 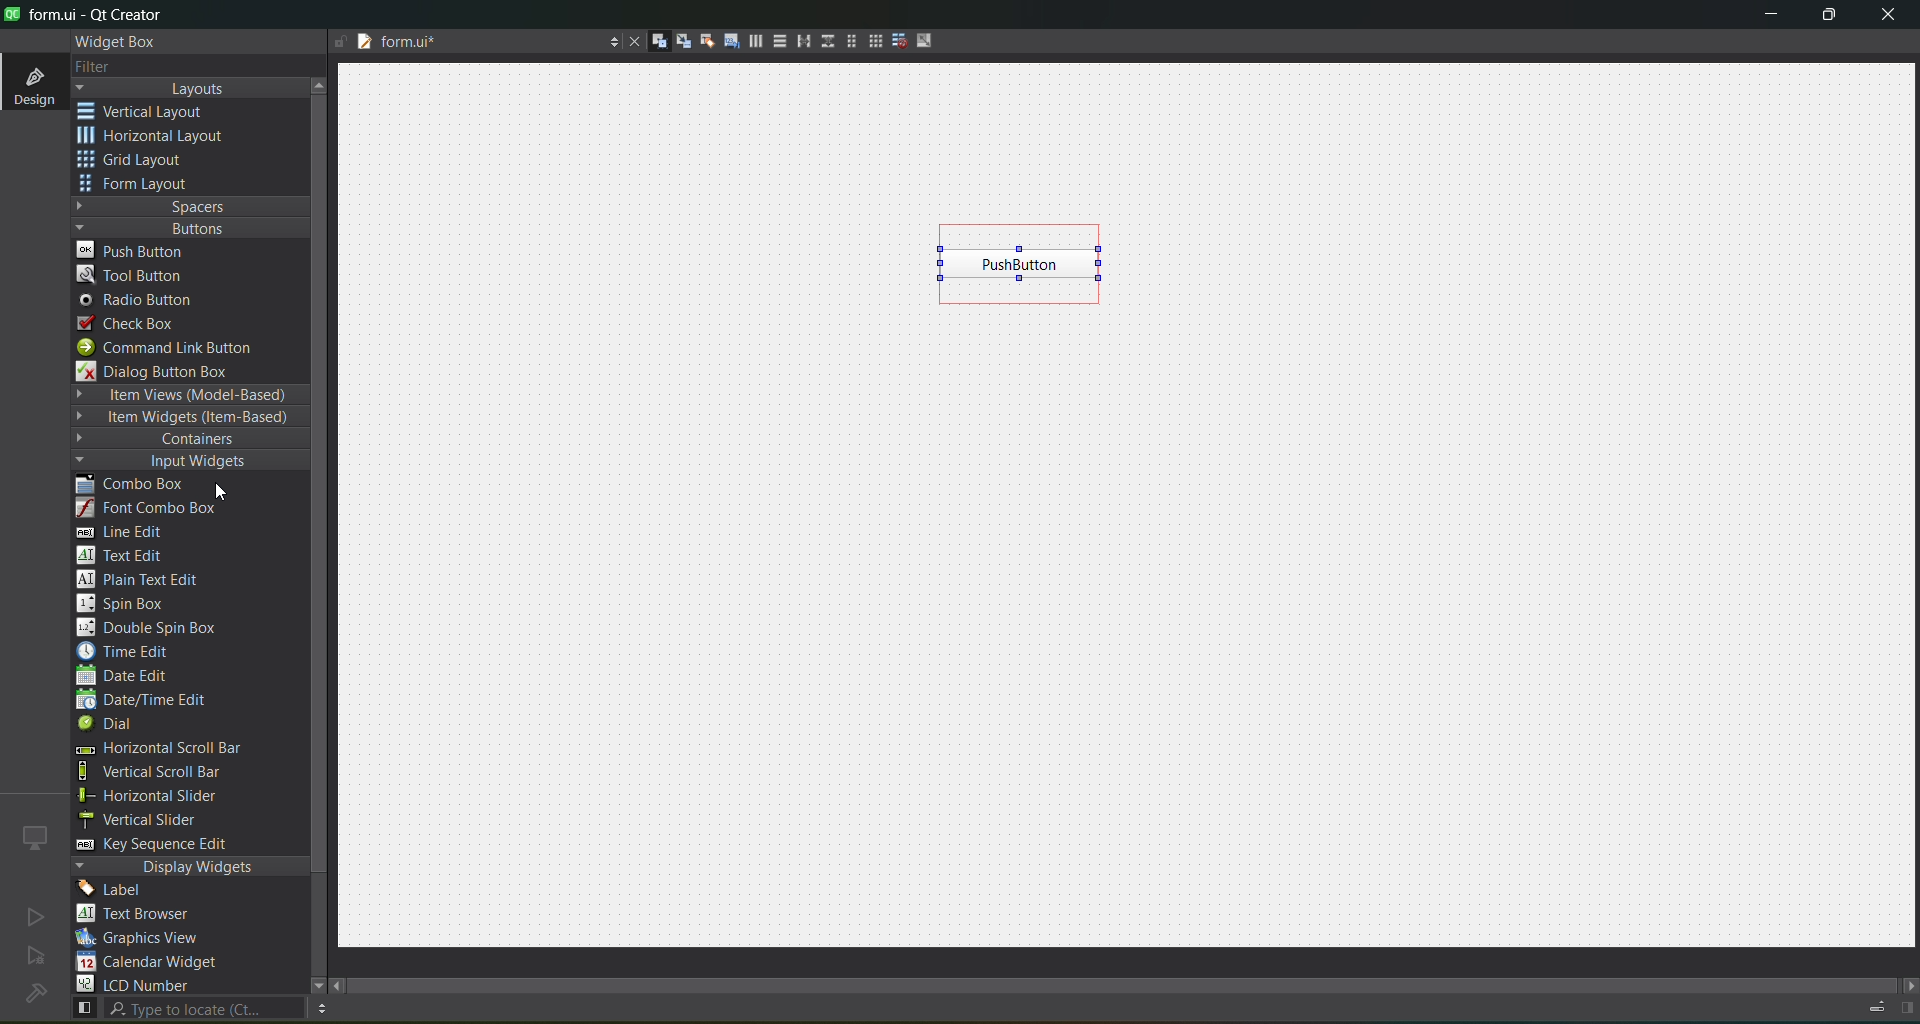 I want to click on tool, so click(x=134, y=274).